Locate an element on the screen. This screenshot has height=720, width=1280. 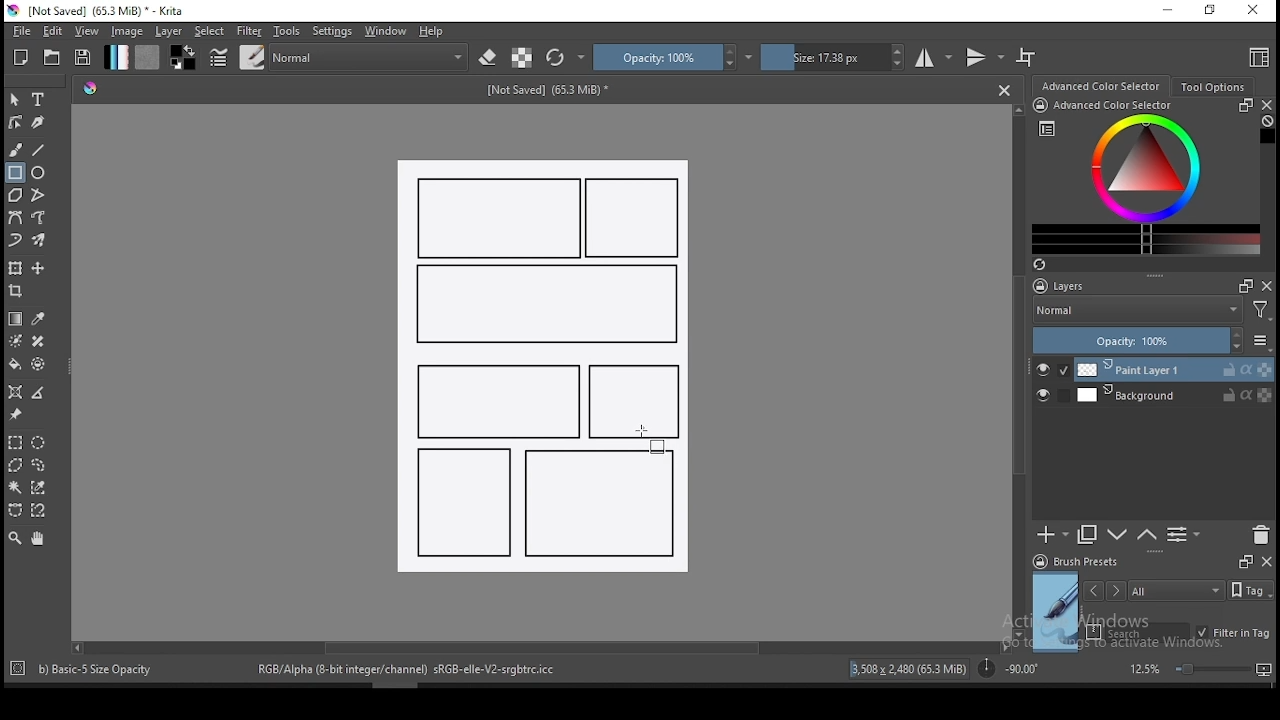
gradient fill is located at coordinates (116, 57).